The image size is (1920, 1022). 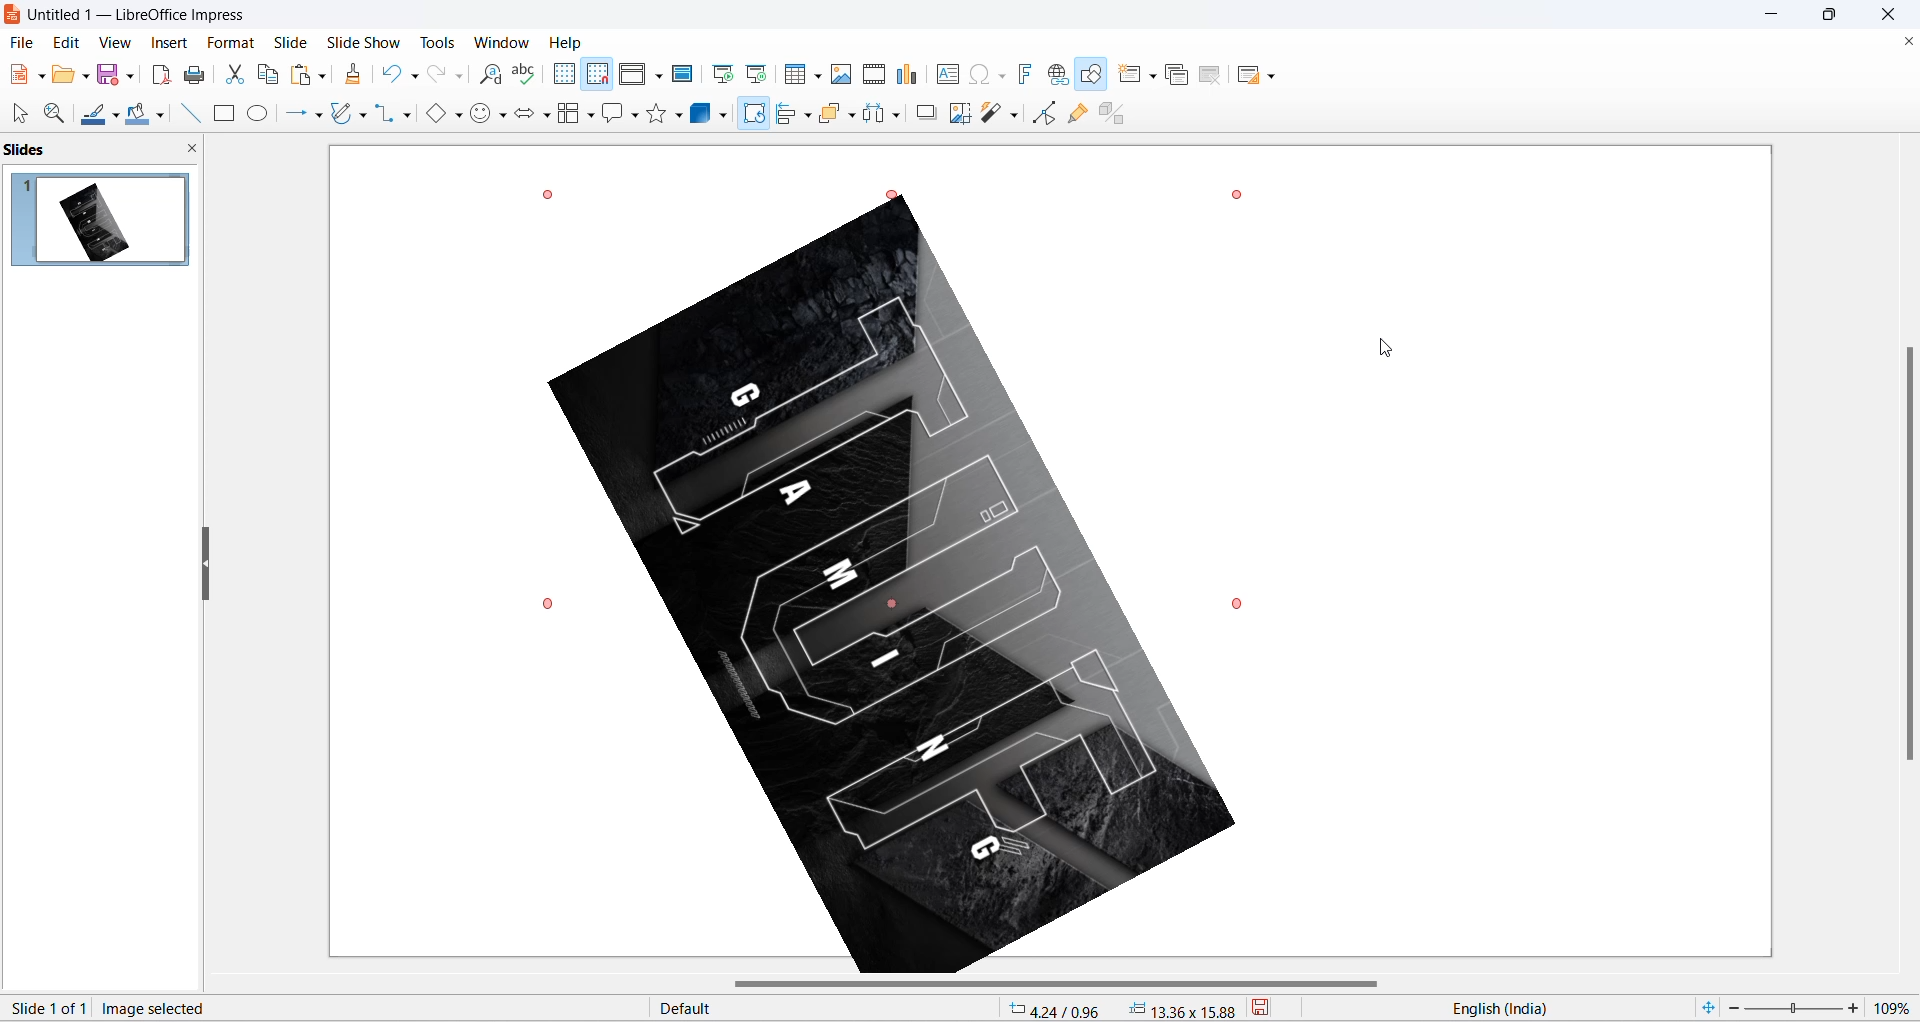 I want to click on save, so click(x=1274, y=1010).